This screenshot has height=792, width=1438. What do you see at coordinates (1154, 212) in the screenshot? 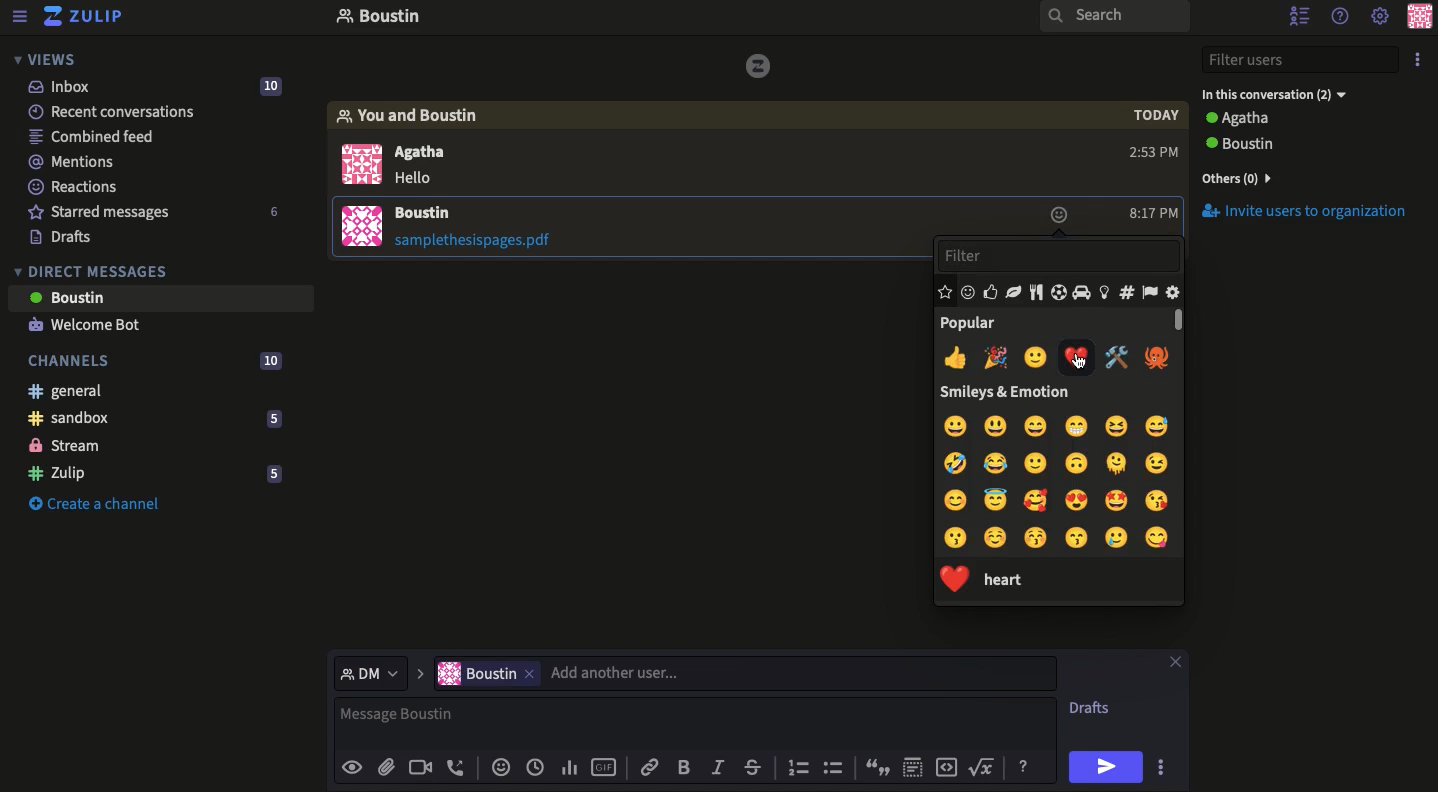
I see `Time` at bounding box center [1154, 212].